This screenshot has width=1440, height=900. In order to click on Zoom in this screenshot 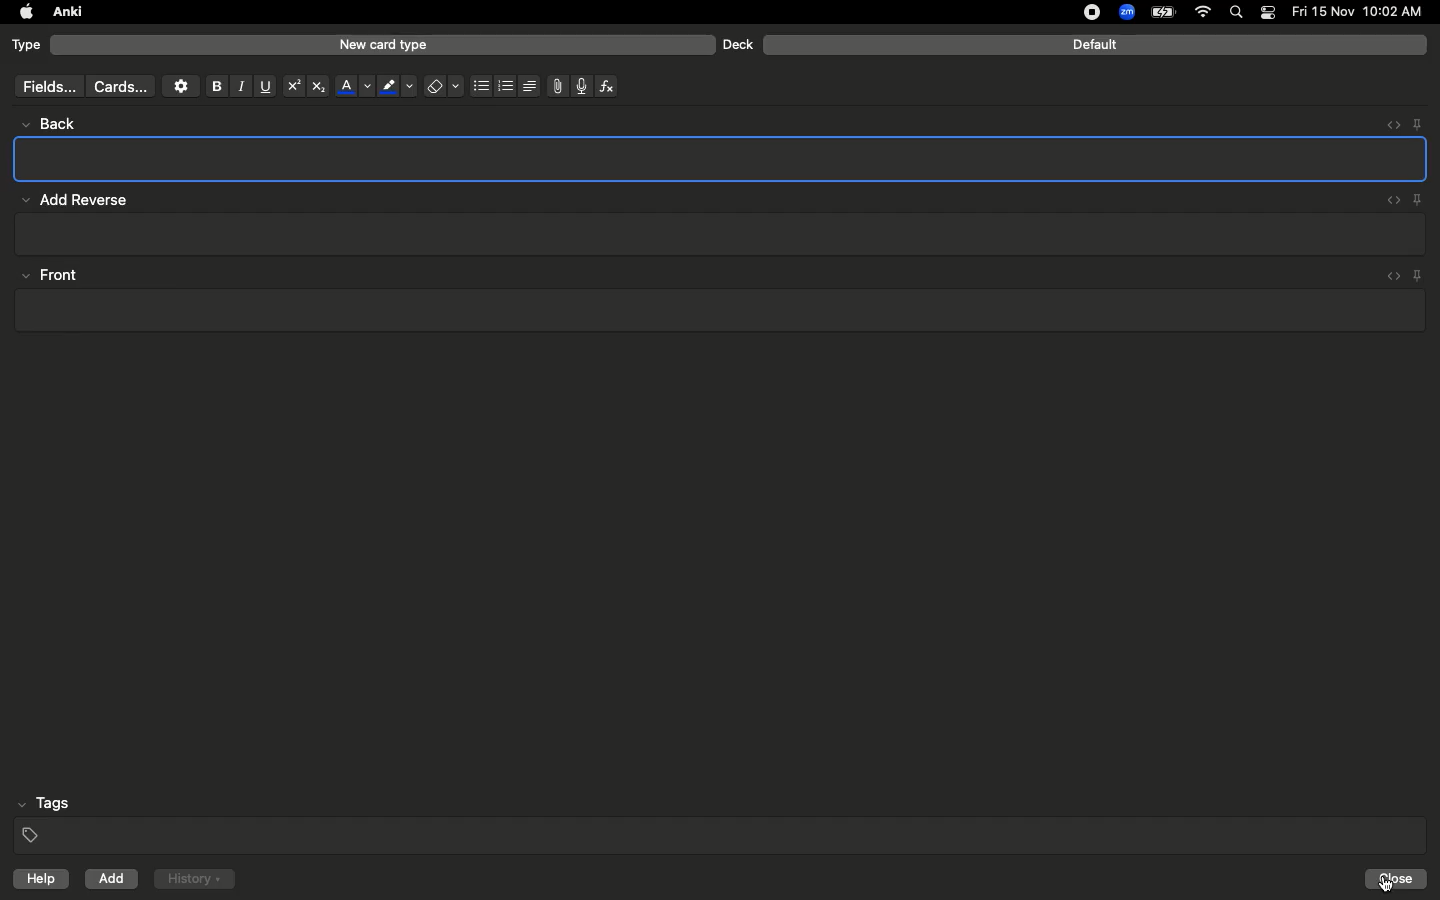, I will do `click(1125, 13)`.